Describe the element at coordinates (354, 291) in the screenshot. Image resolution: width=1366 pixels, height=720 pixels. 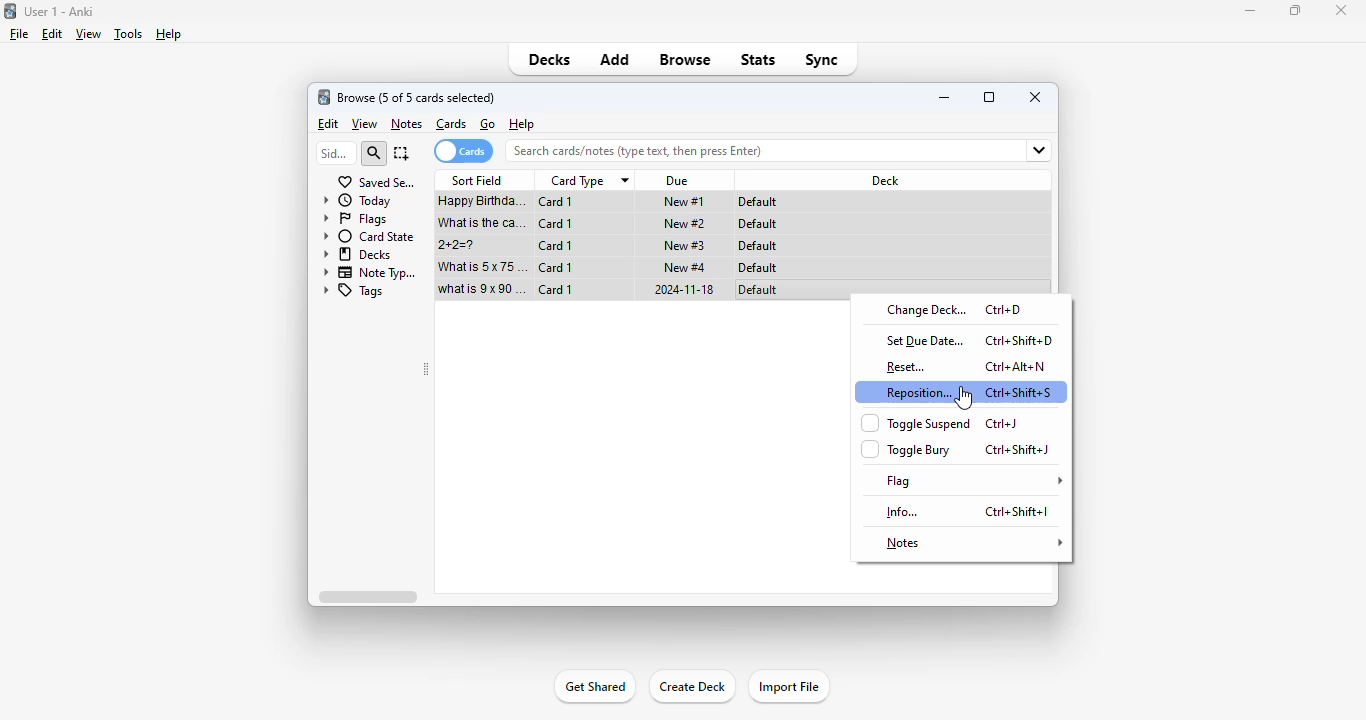
I see `tags` at that location.